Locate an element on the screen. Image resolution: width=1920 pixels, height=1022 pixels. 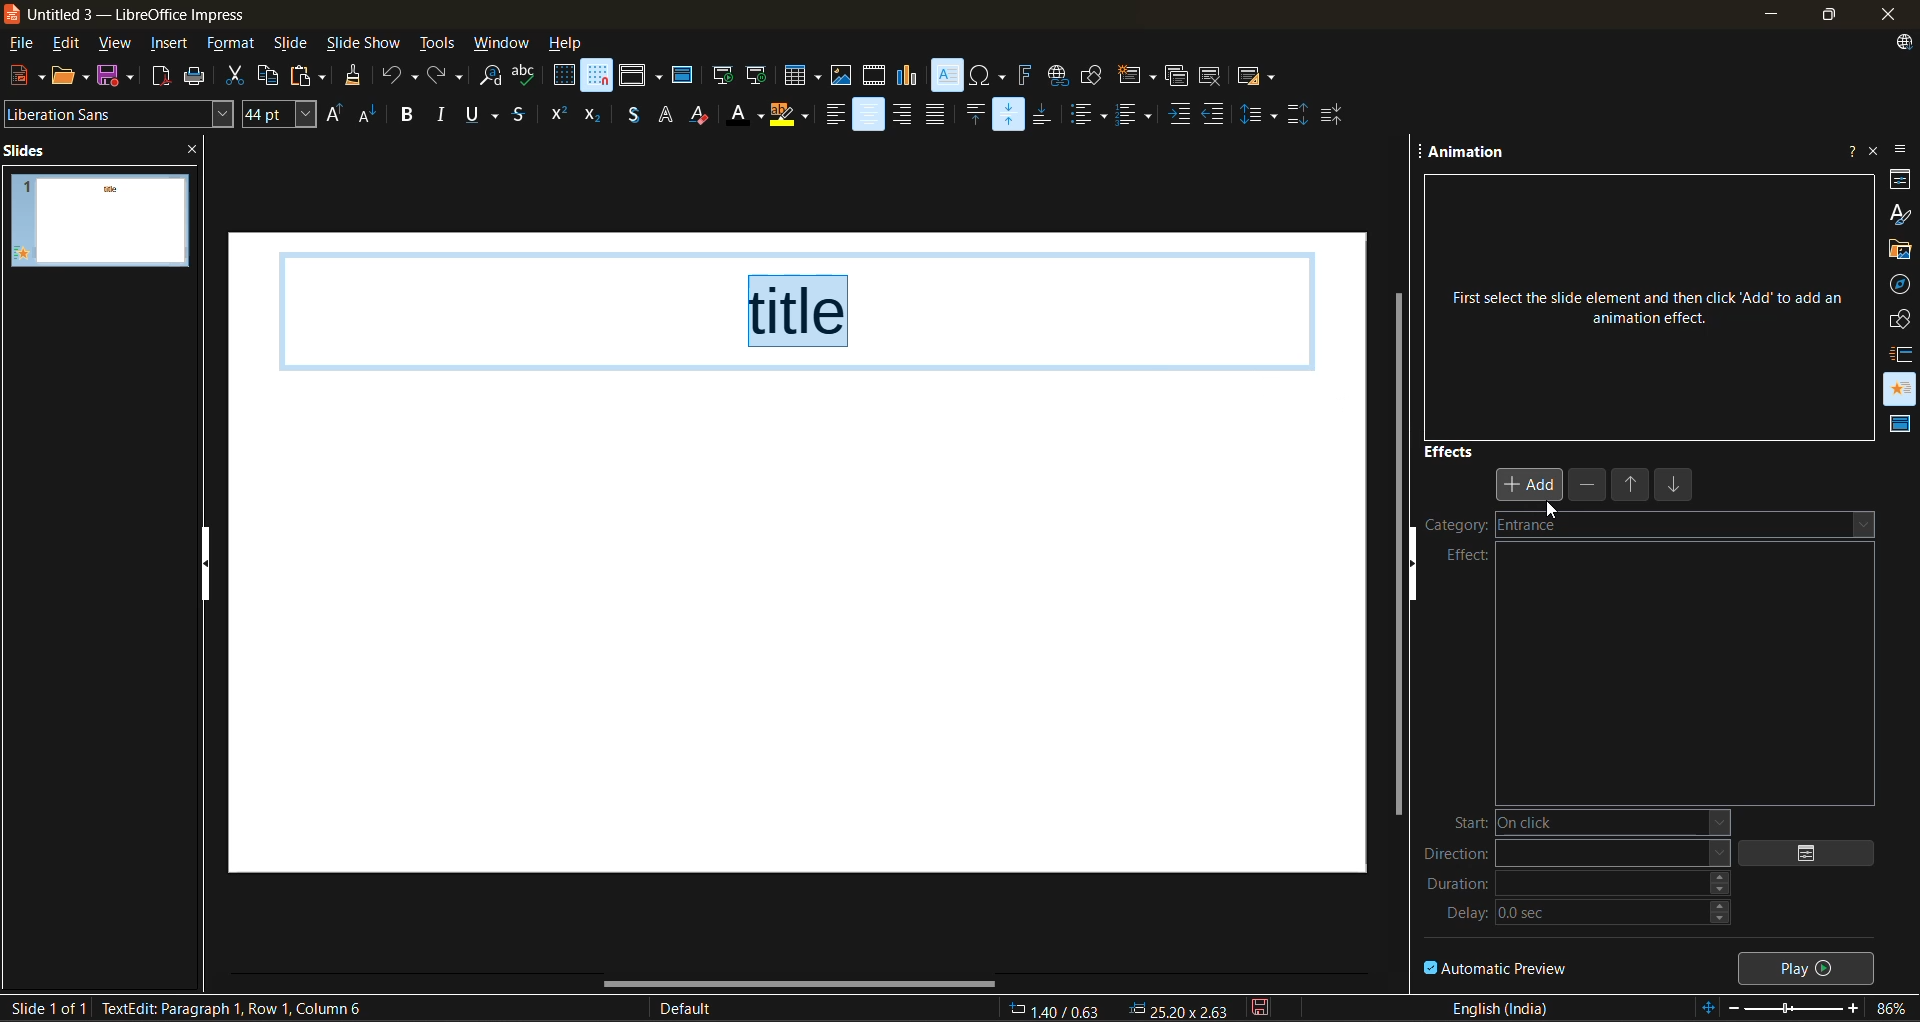
font color is located at coordinates (747, 117).